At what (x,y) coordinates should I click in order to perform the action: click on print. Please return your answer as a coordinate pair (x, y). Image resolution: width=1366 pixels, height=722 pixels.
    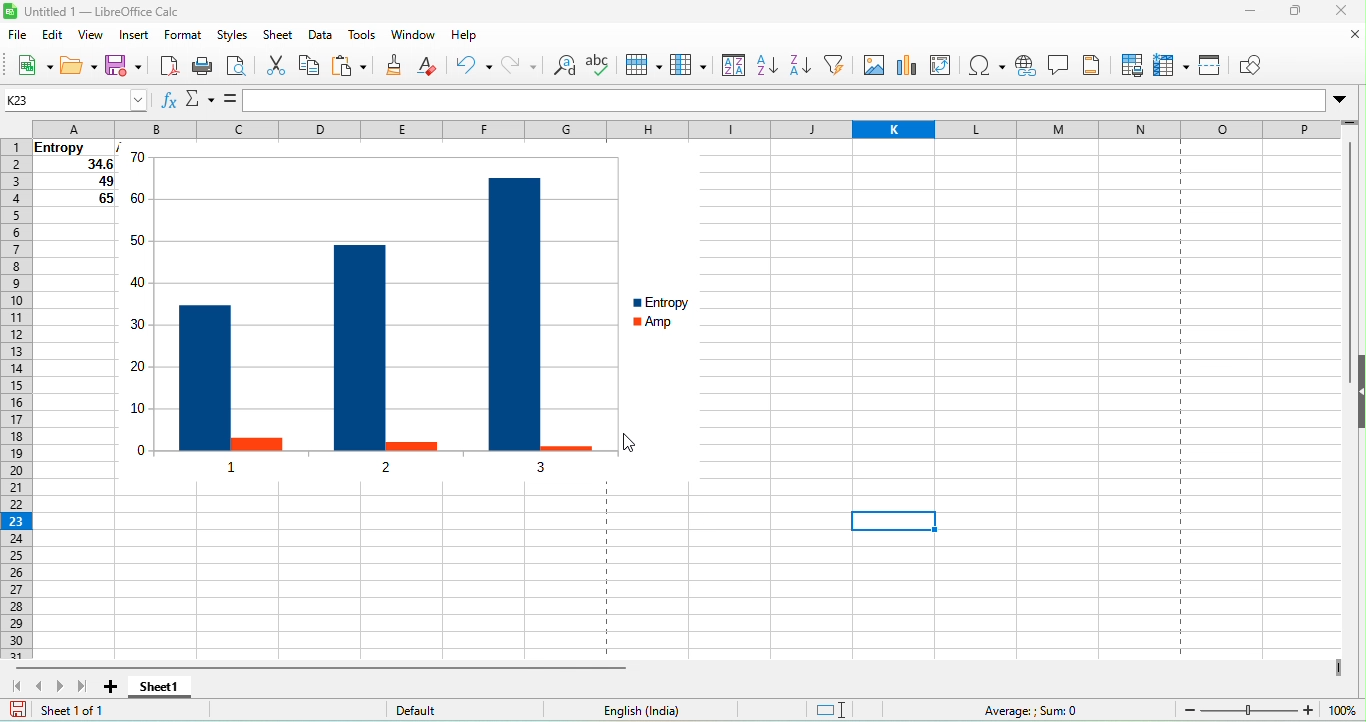
    Looking at the image, I should click on (202, 69).